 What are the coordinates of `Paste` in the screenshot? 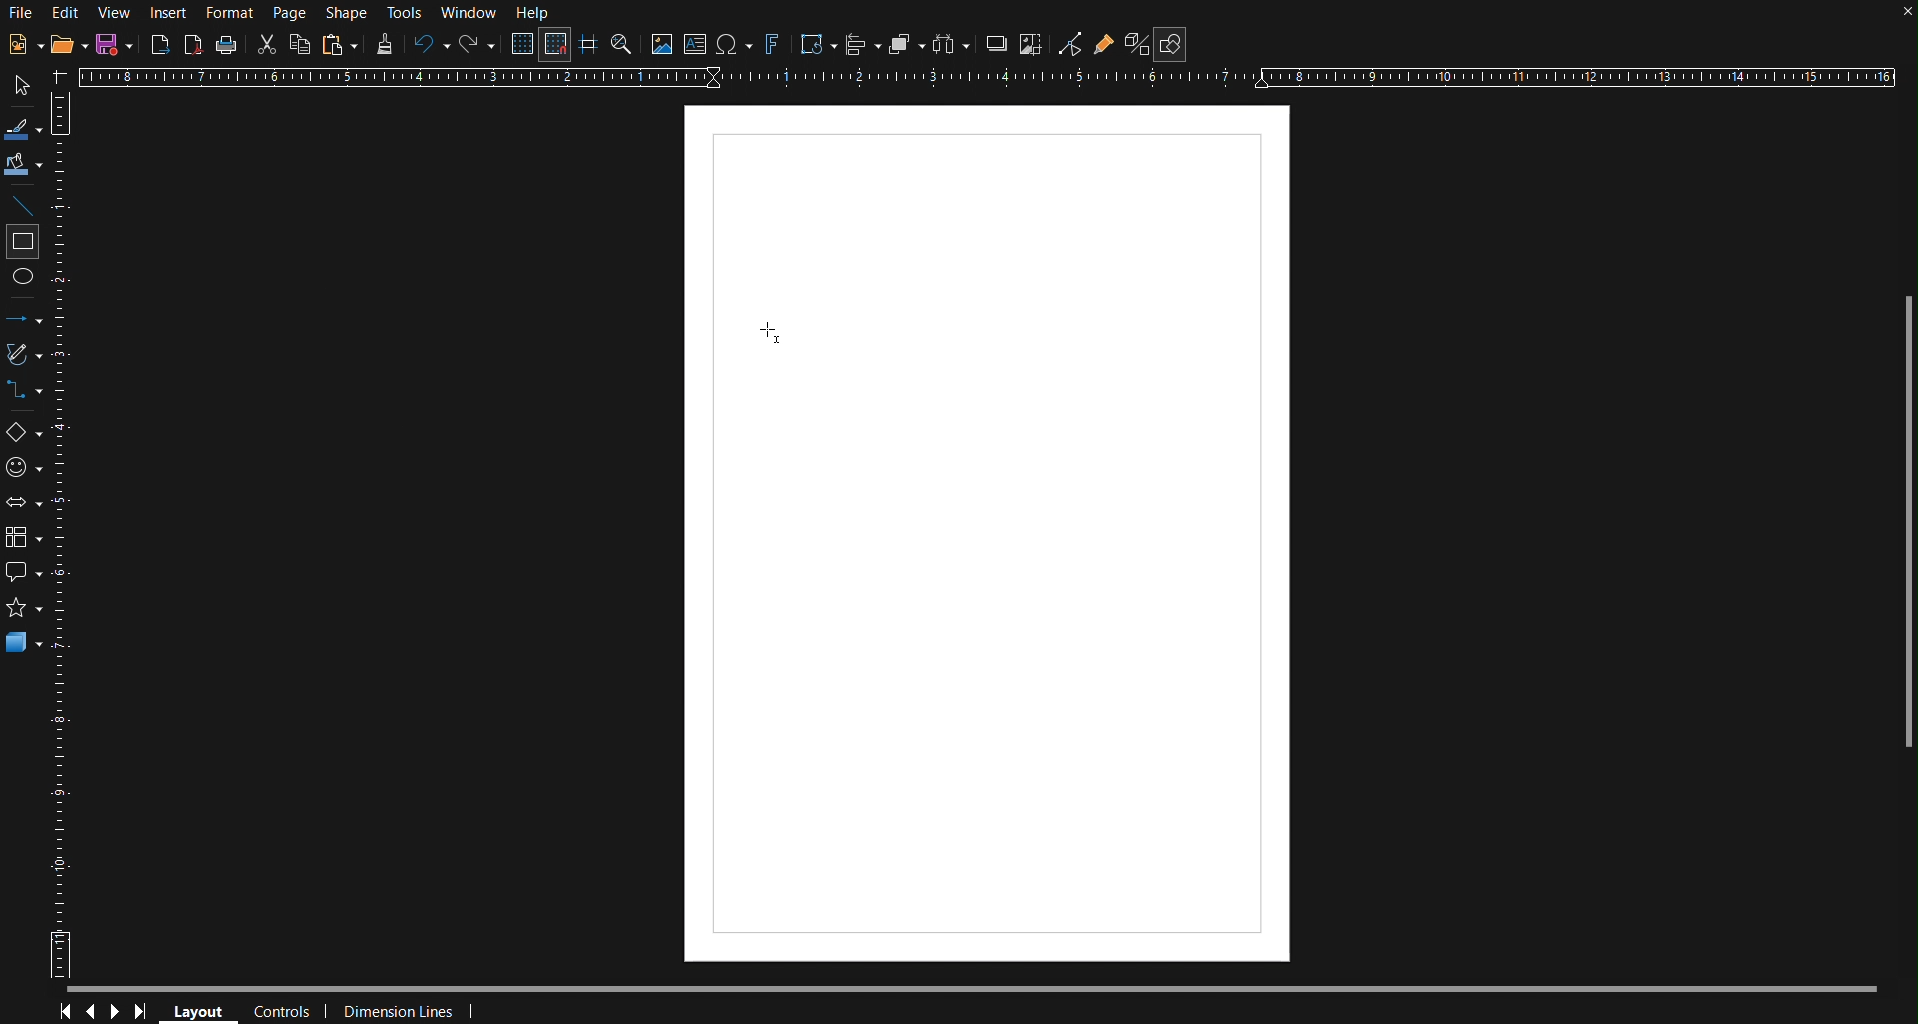 It's located at (340, 44).